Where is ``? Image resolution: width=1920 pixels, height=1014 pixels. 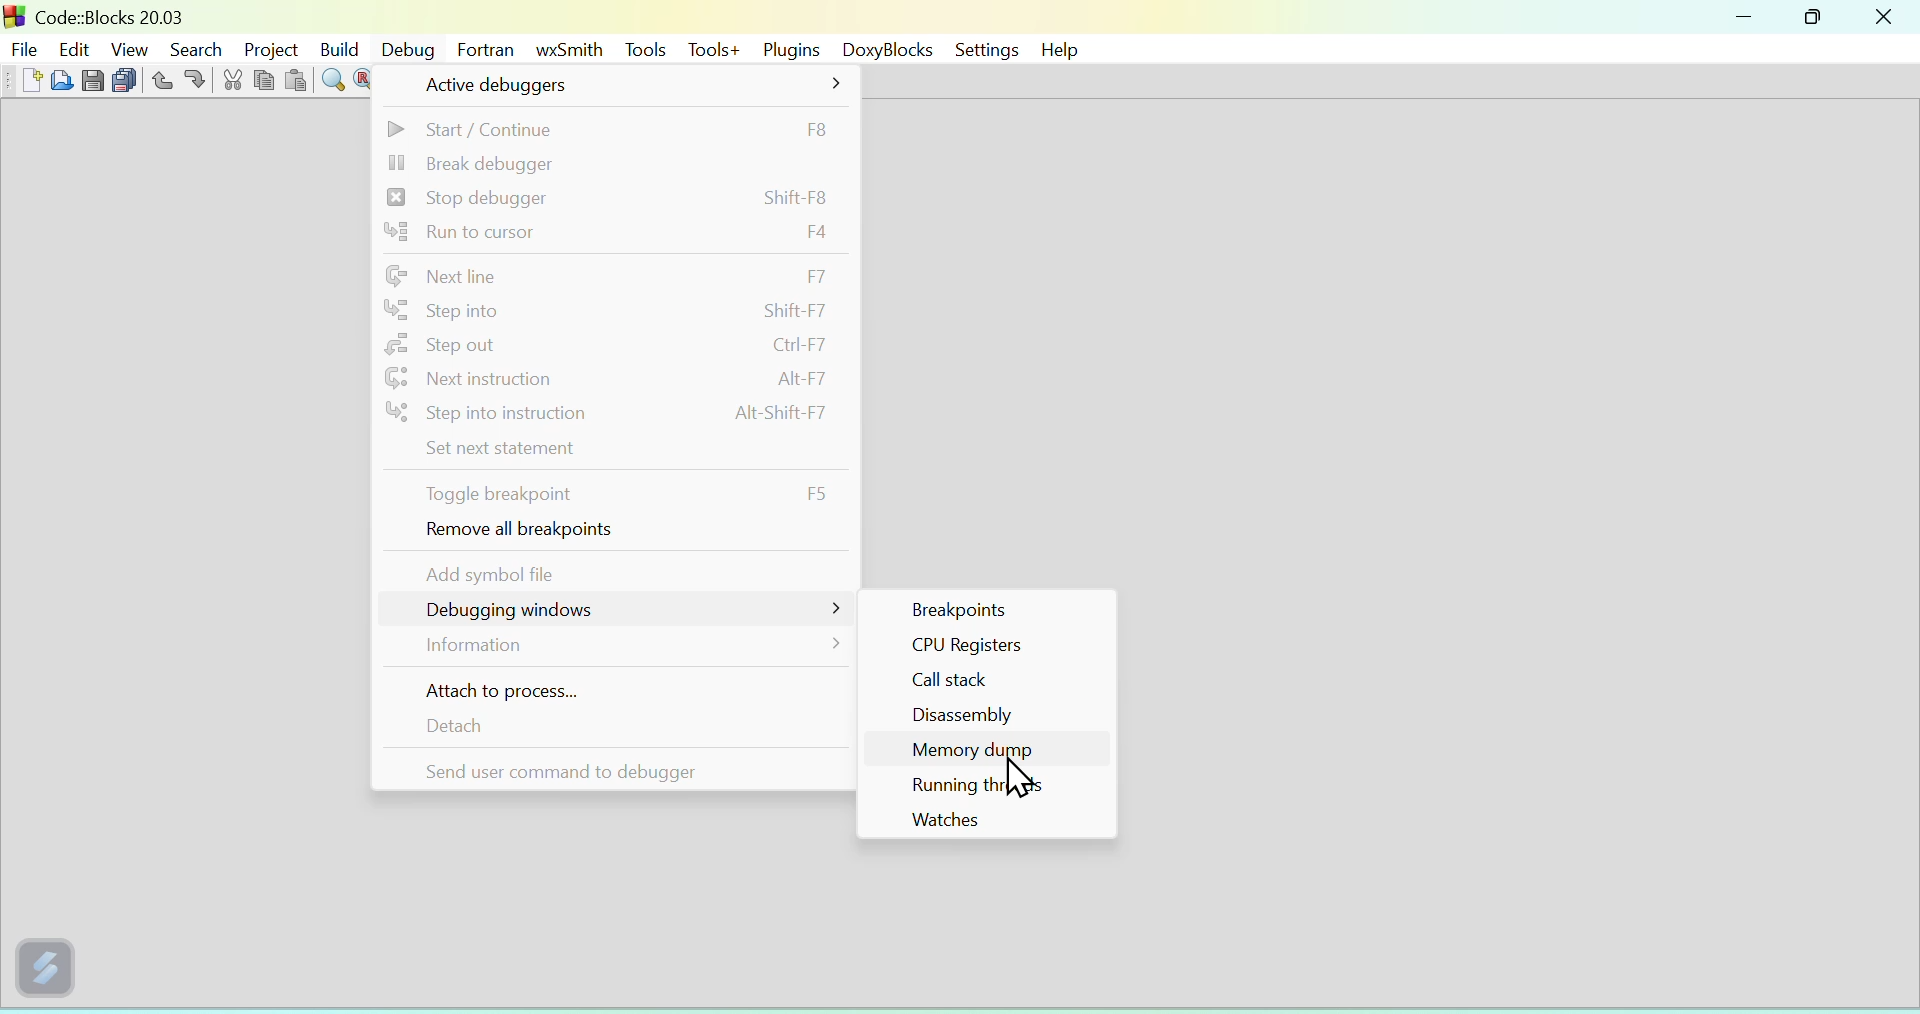  is located at coordinates (983, 607).